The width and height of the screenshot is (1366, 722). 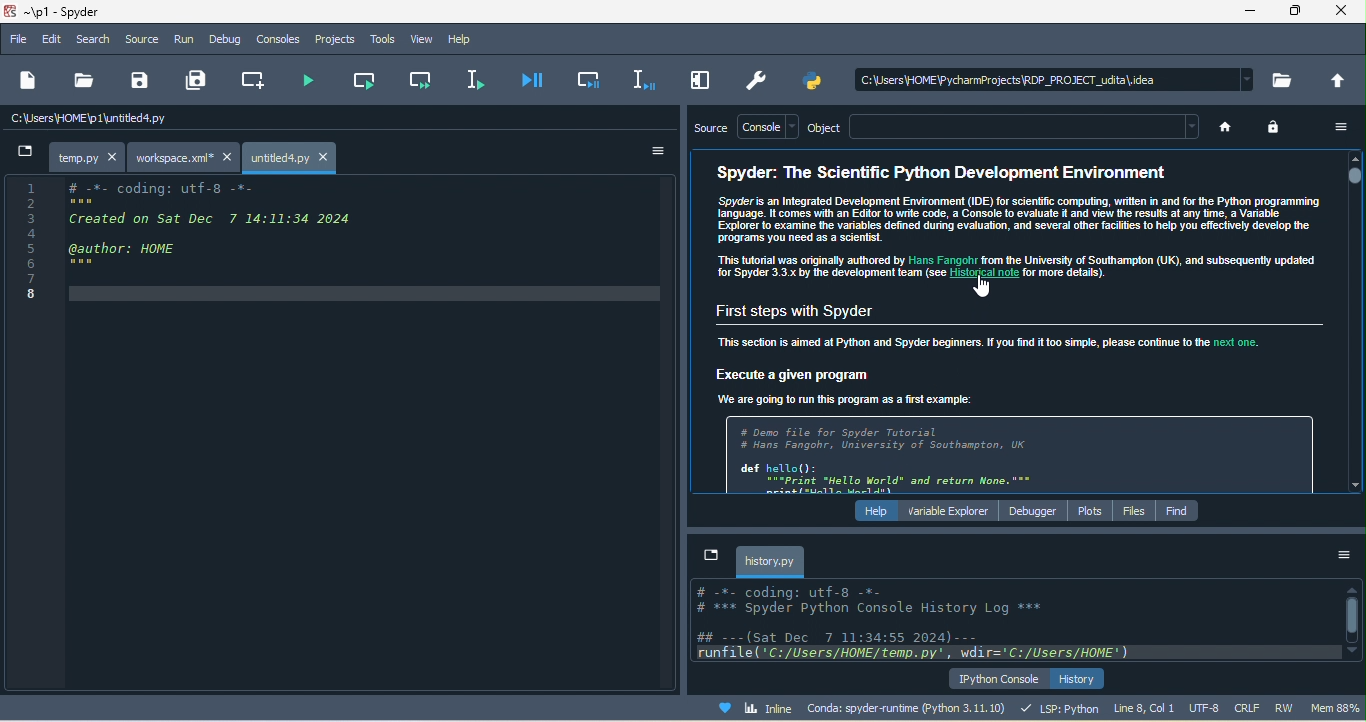 What do you see at coordinates (660, 152) in the screenshot?
I see `option` at bounding box center [660, 152].